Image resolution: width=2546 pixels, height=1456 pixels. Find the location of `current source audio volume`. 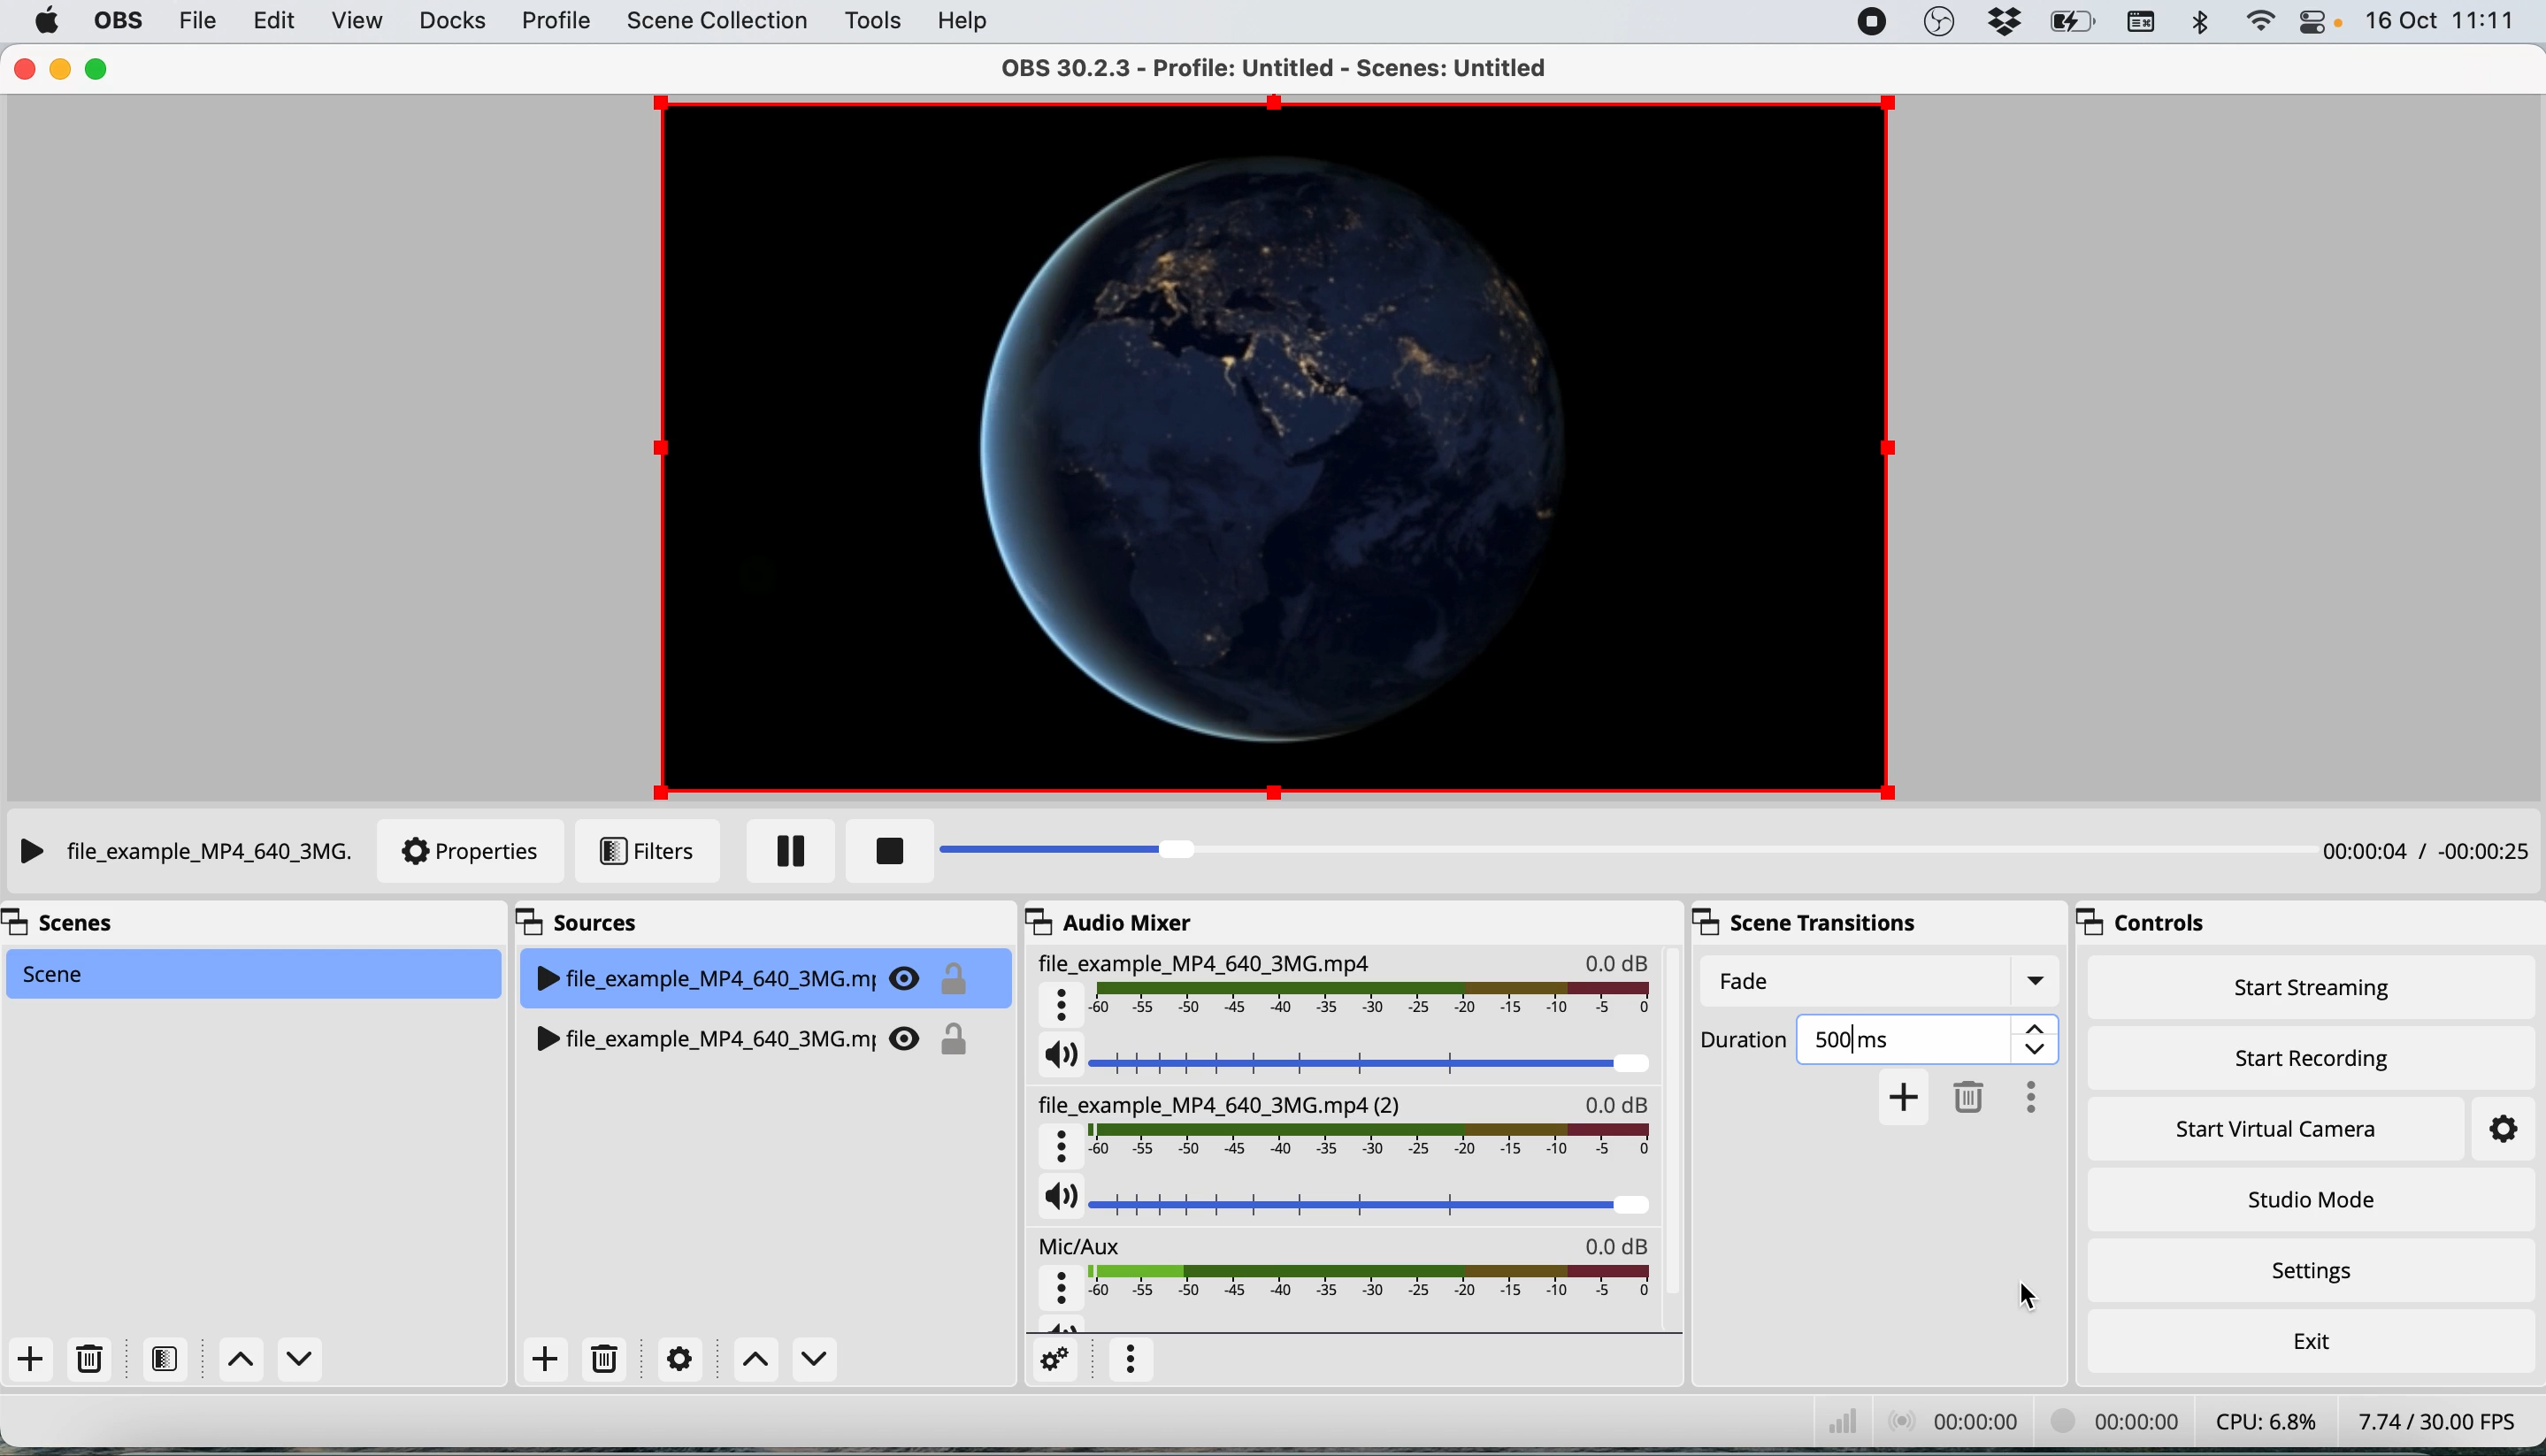

current source audio volume is located at coordinates (1348, 1059).